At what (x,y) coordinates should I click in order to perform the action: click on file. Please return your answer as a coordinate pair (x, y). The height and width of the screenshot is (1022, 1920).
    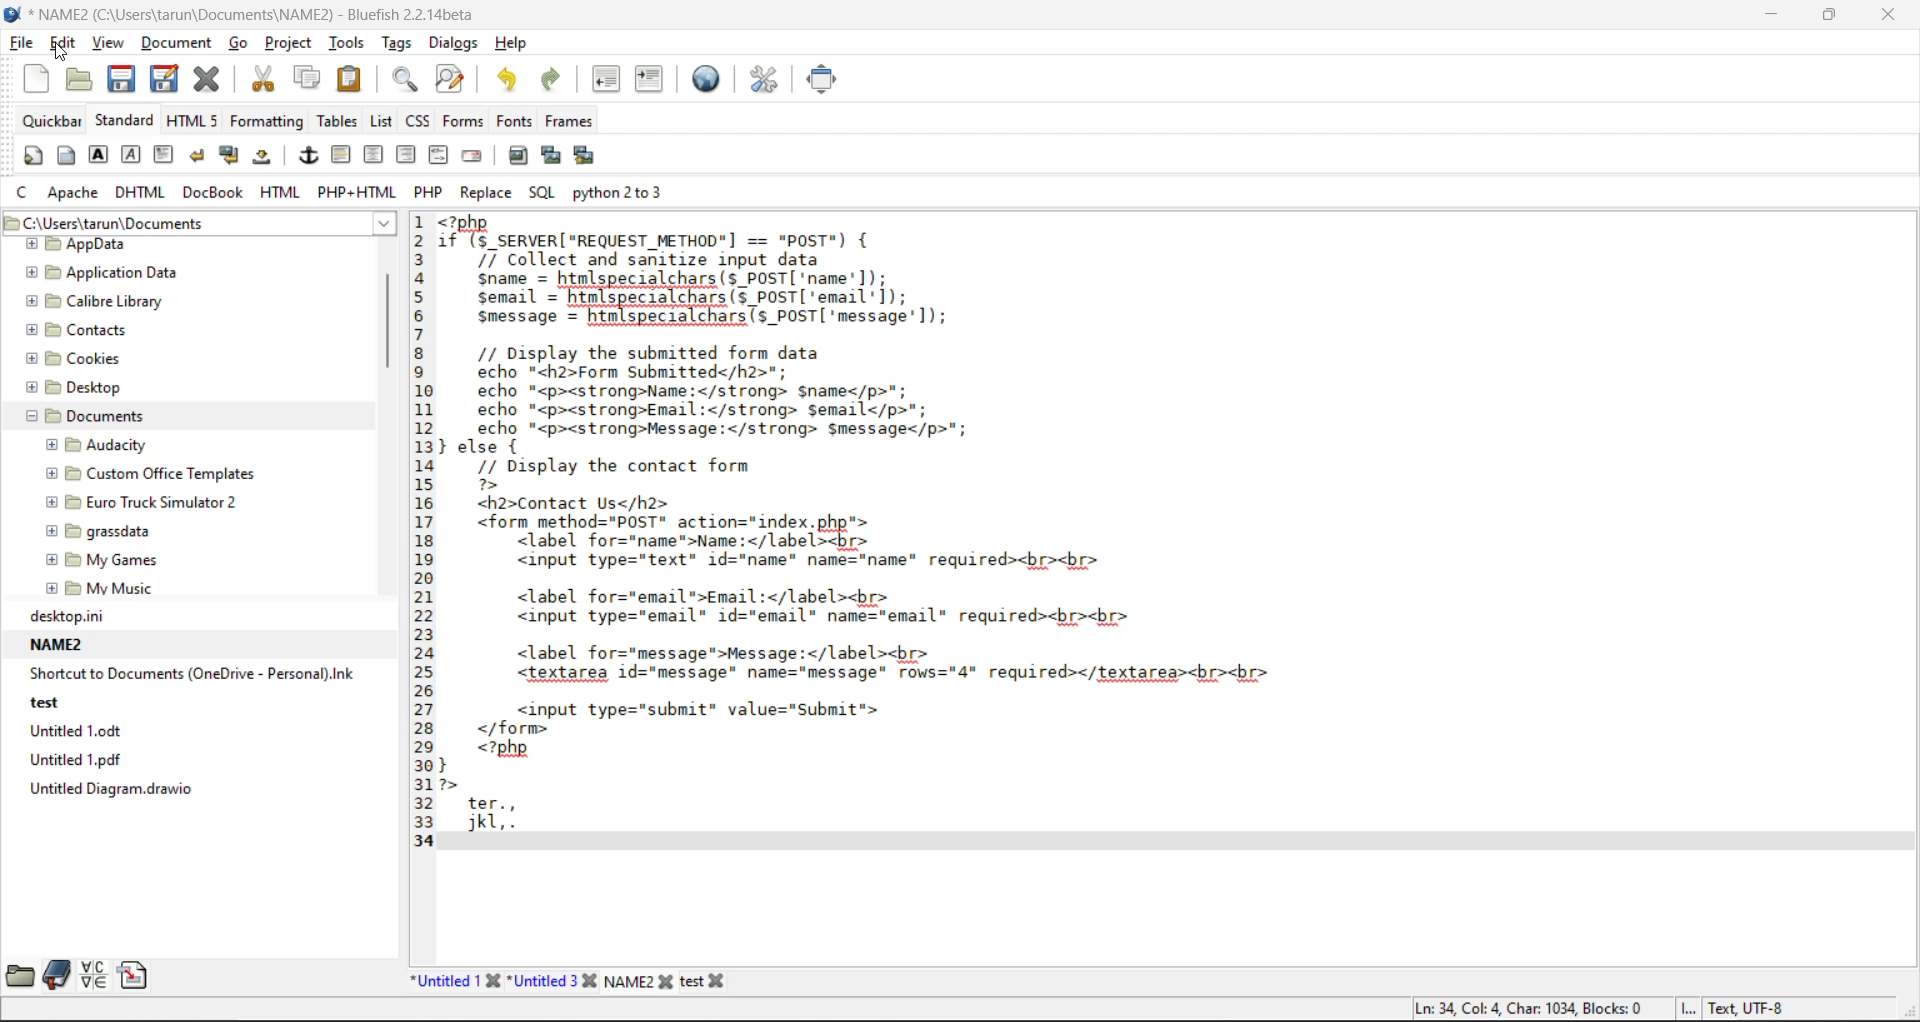
    Looking at the image, I should click on (19, 43).